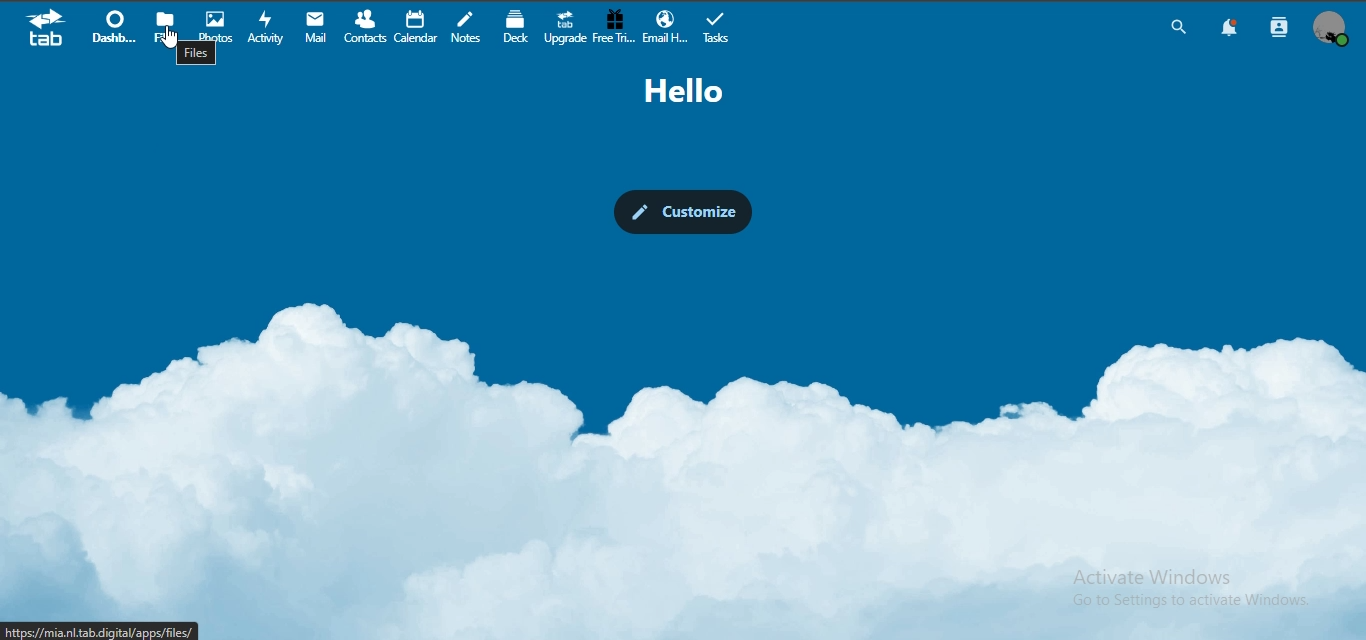 This screenshot has width=1366, height=640. Describe the element at coordinates (414, 26) in the screenshot. I see `calendar` at that location.